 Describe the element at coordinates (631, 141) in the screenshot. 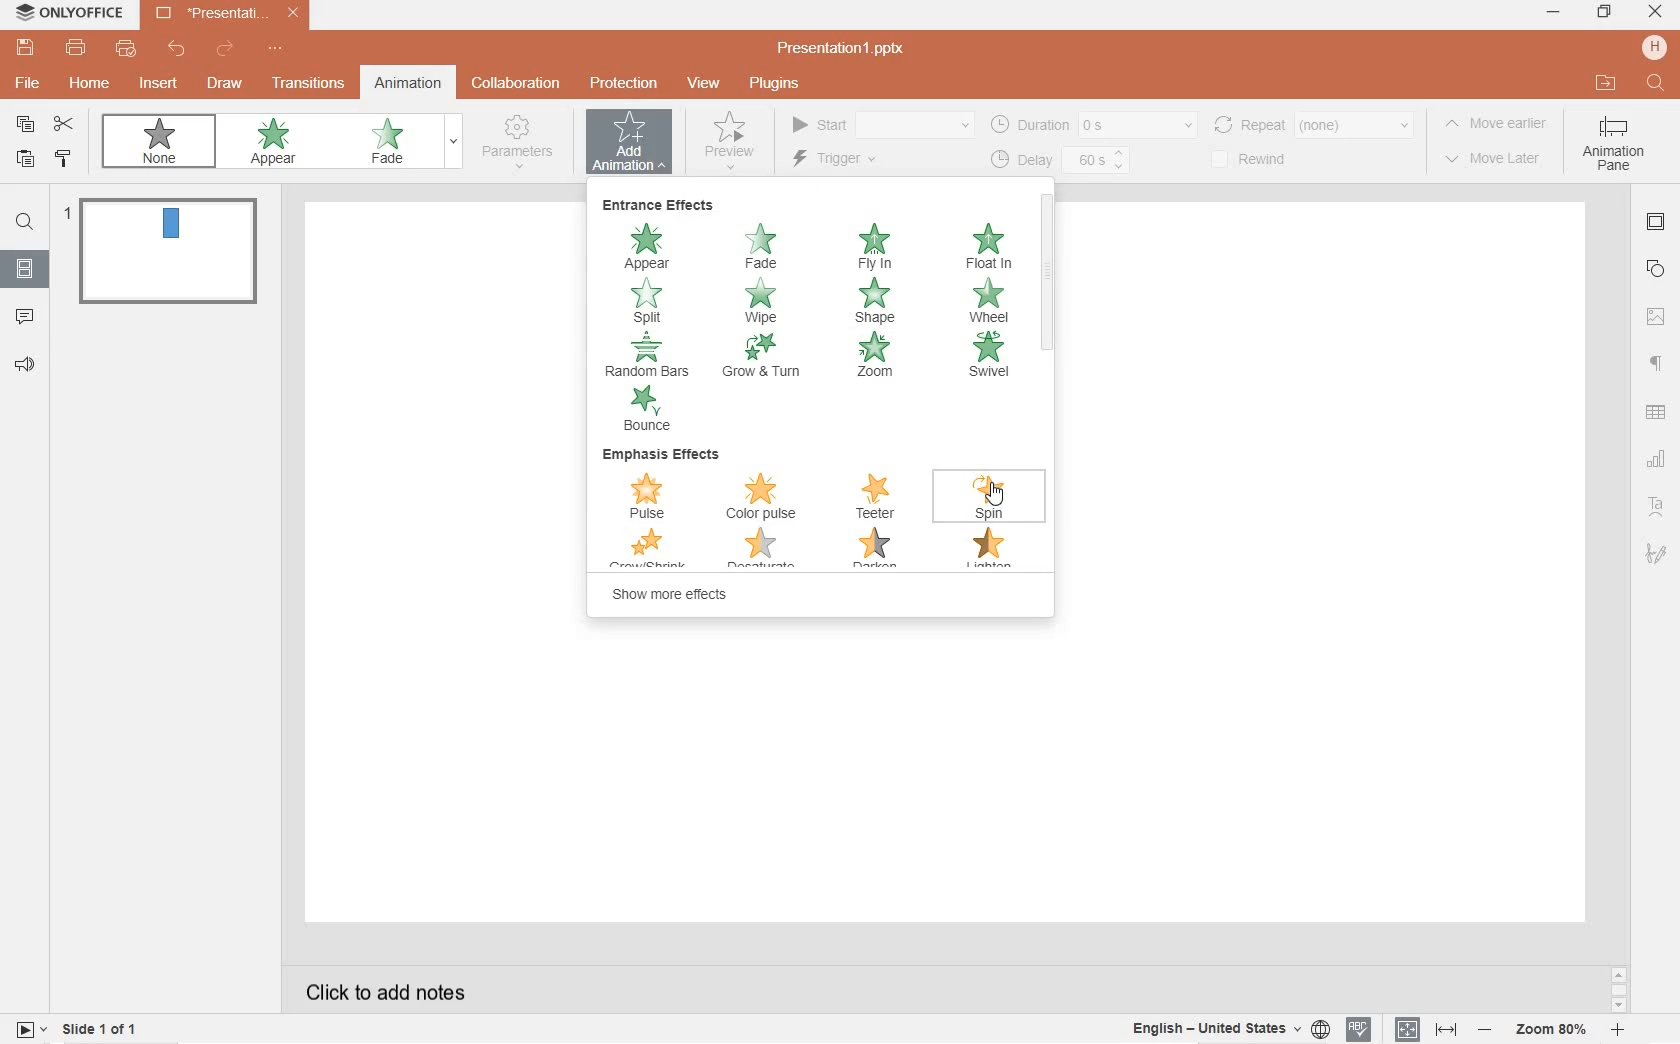

I see `add animation` at that location.